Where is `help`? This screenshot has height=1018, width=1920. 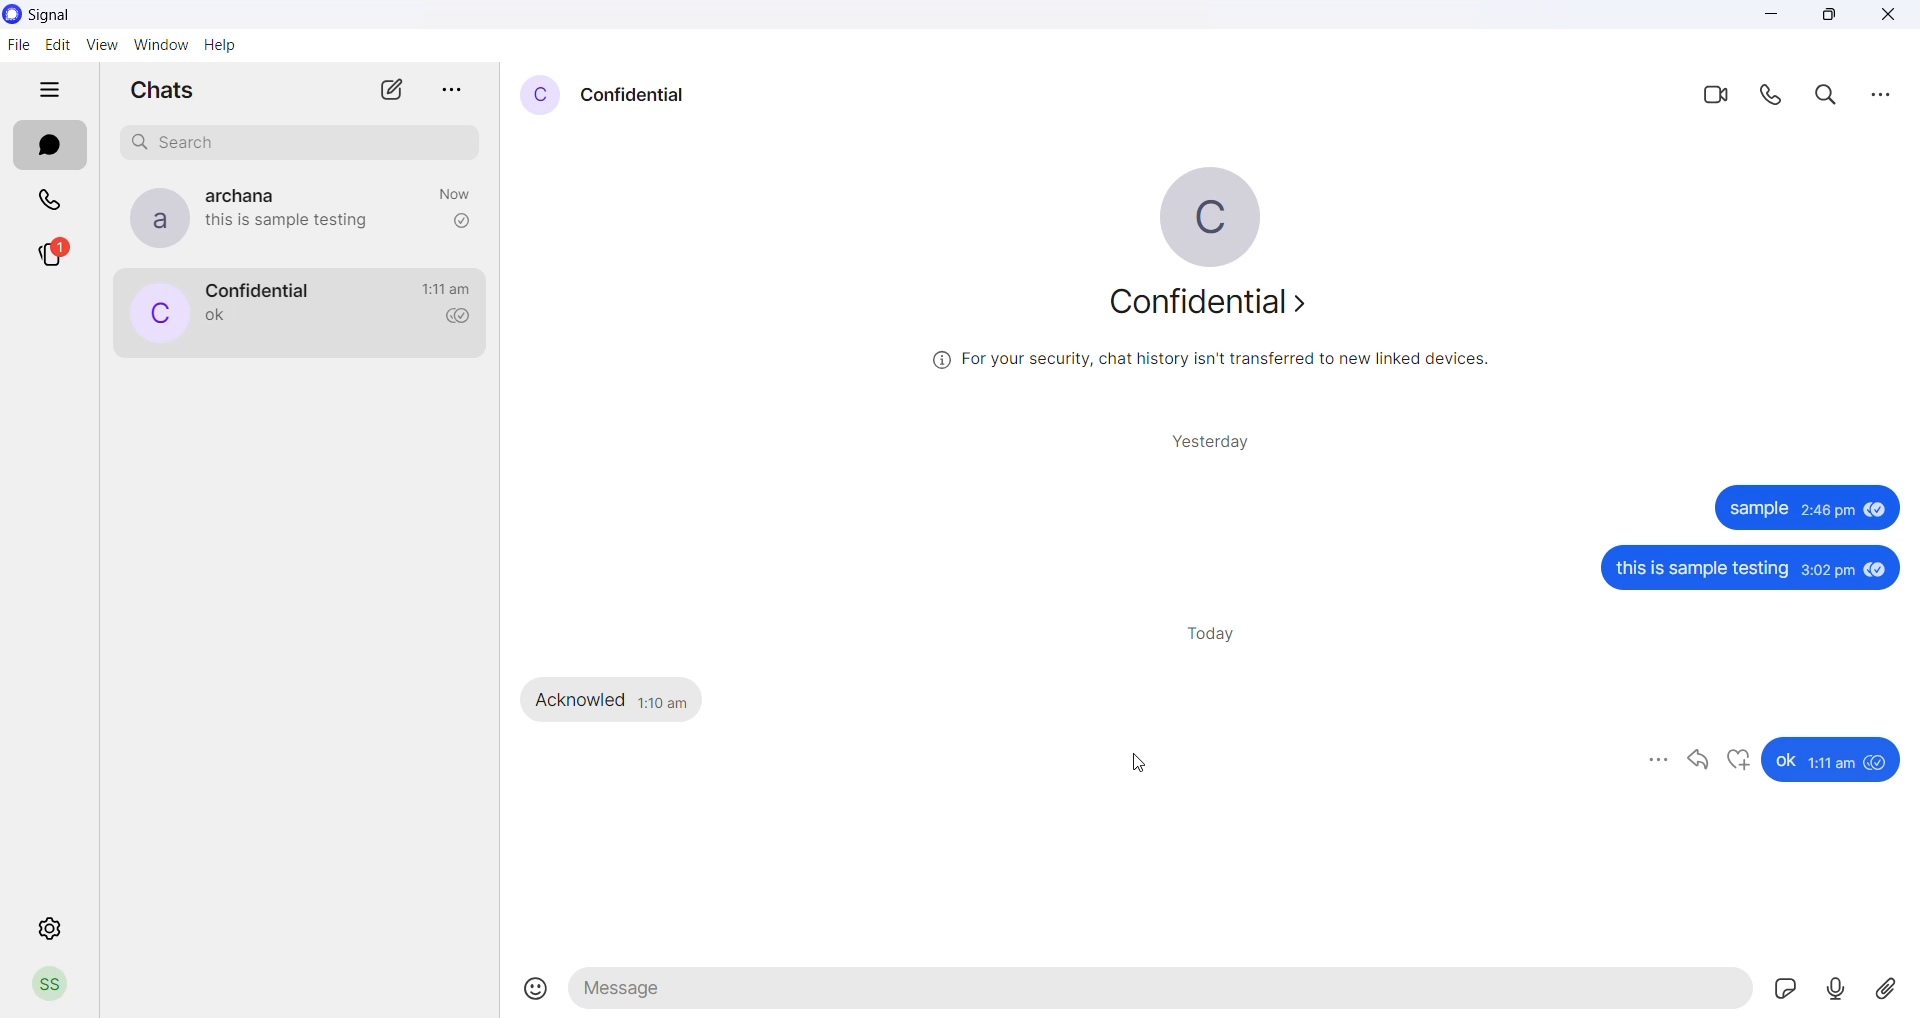
help is located at coordinates (225, 47).